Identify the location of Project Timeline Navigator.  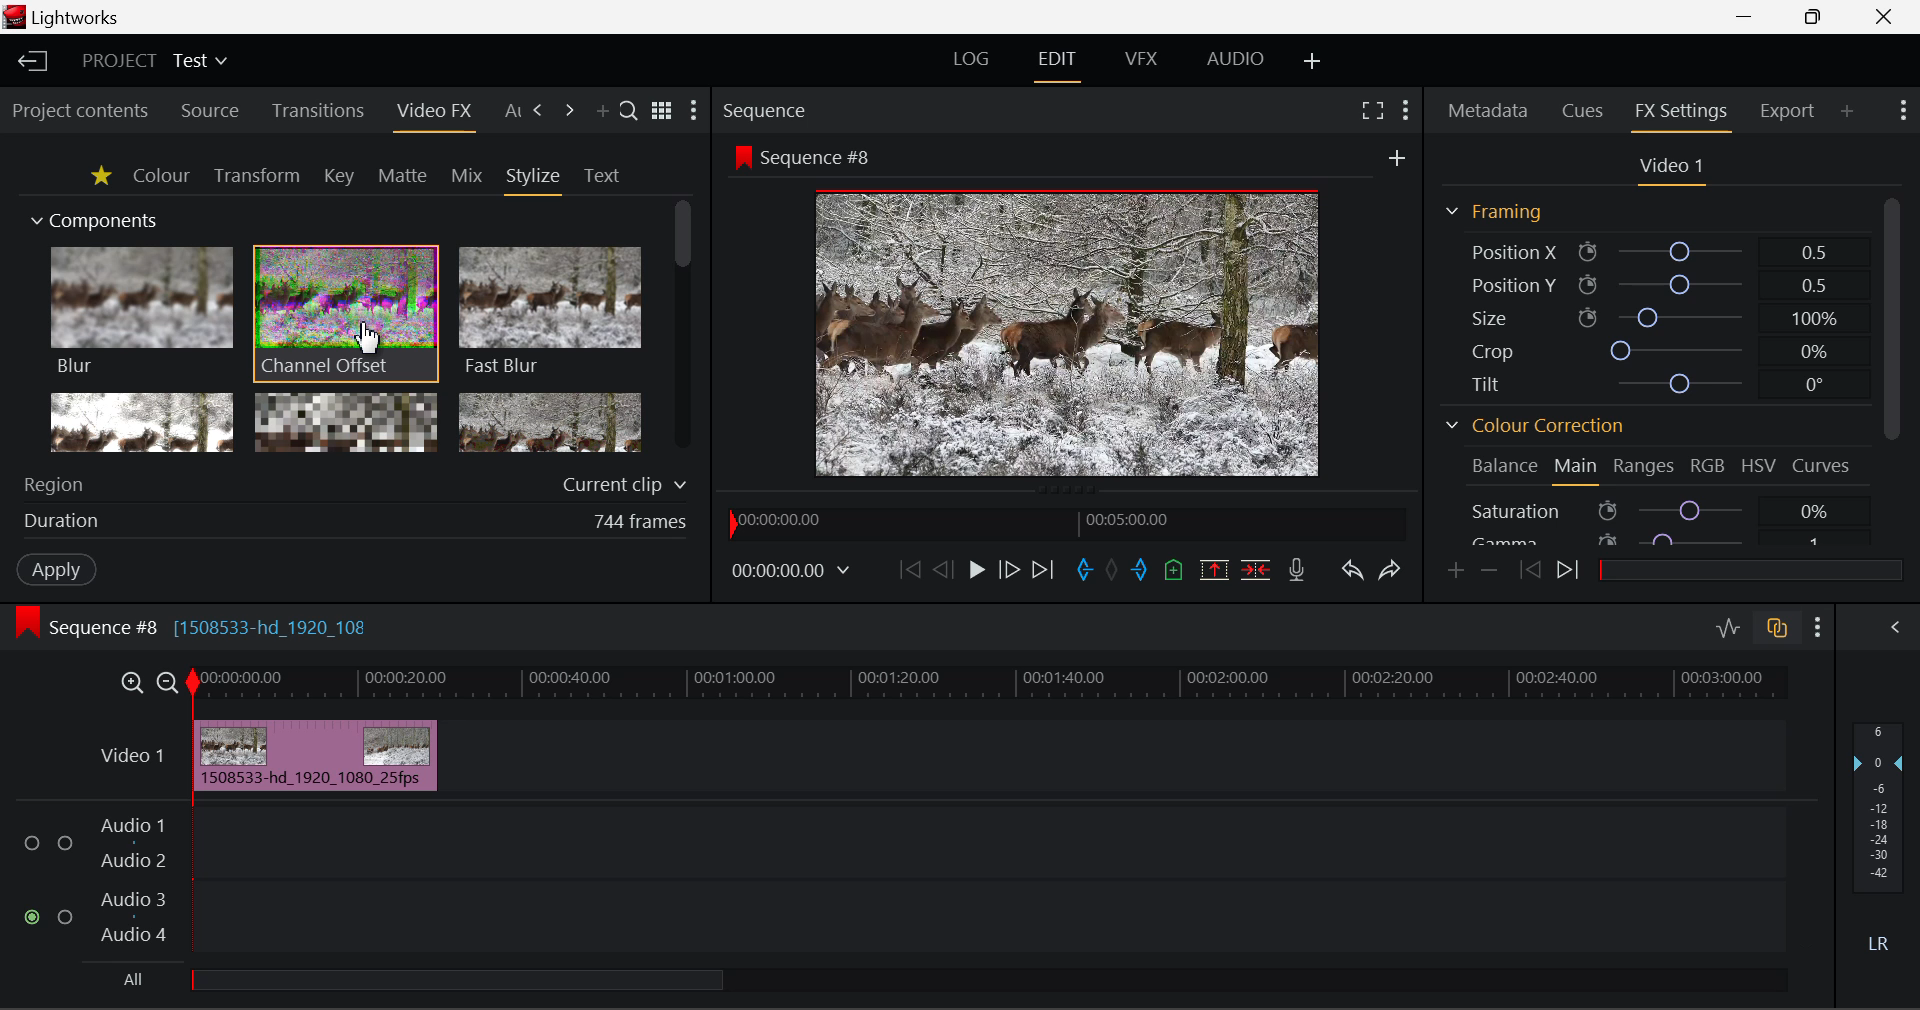
(1068, 524).